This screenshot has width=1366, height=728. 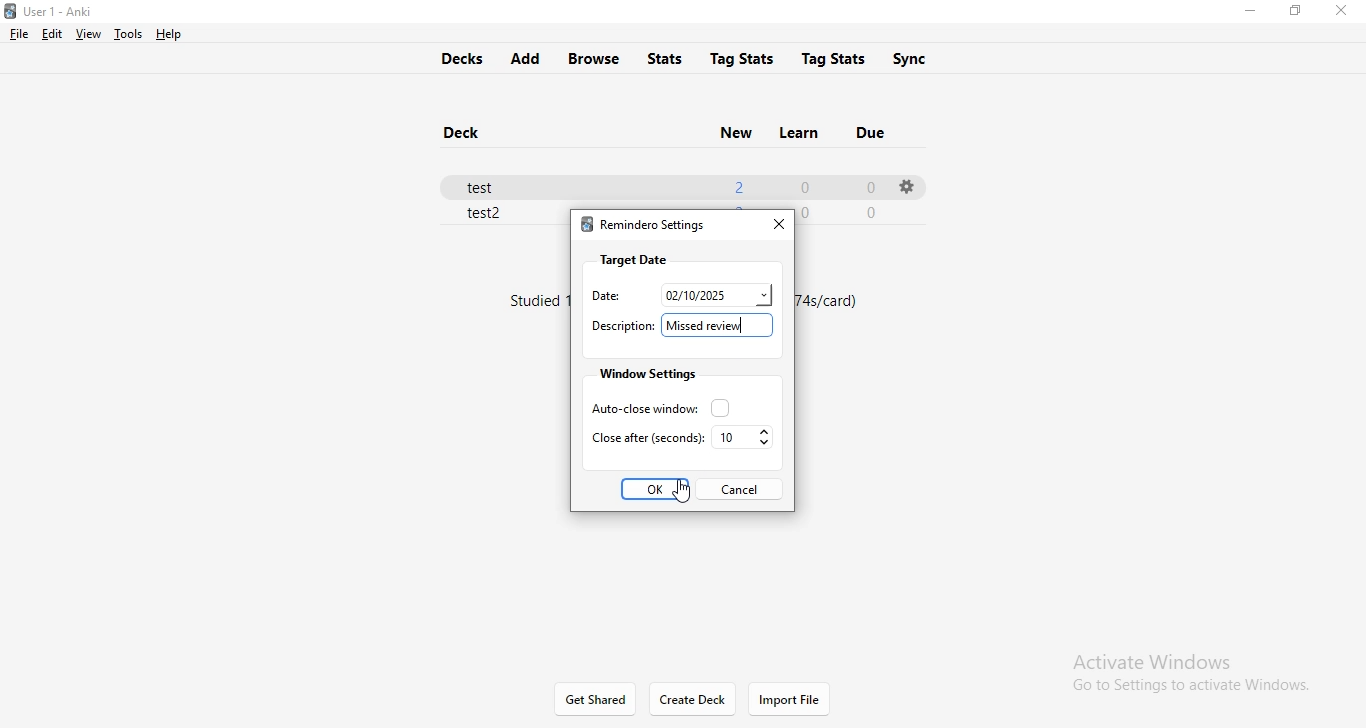 What do you see at coordinates (645, 437) in the screenshot?
I see `close after seconds` at bounding box center [645, 437].